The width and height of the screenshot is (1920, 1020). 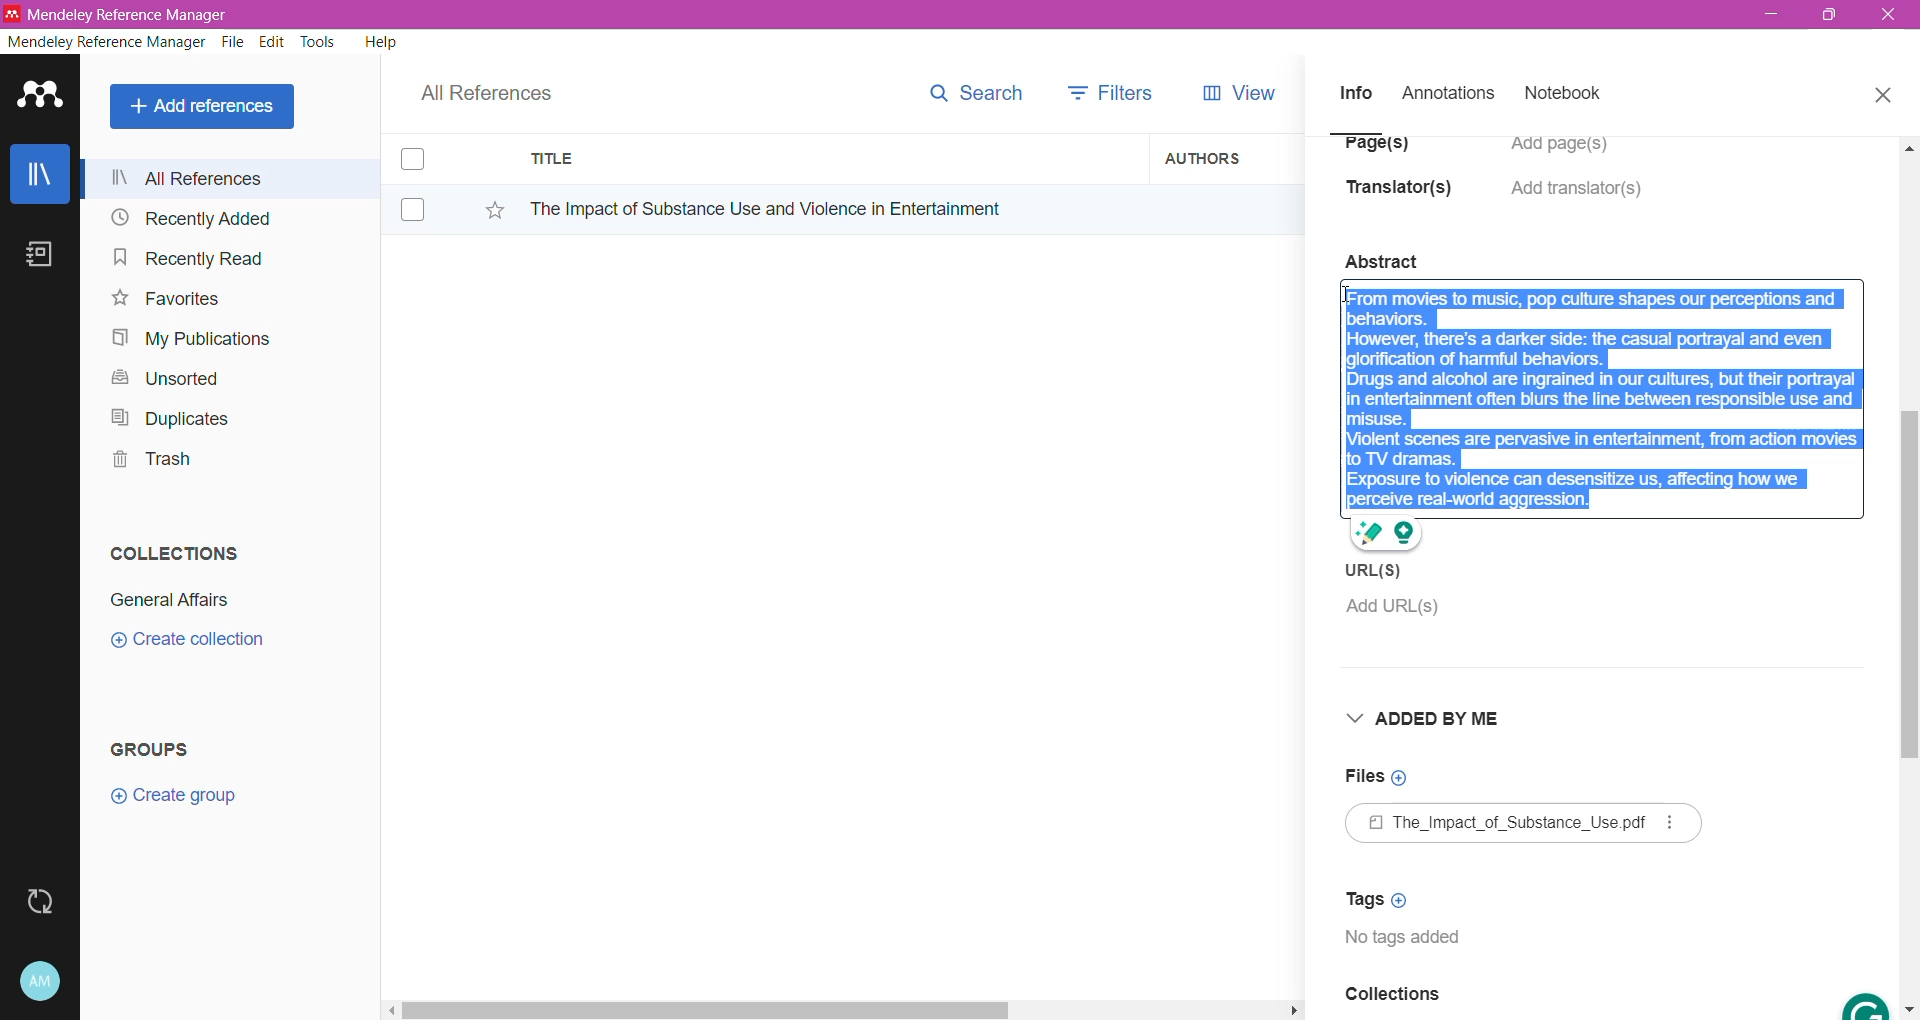 I want to click on Last Sync, so click(x=48, y=899).